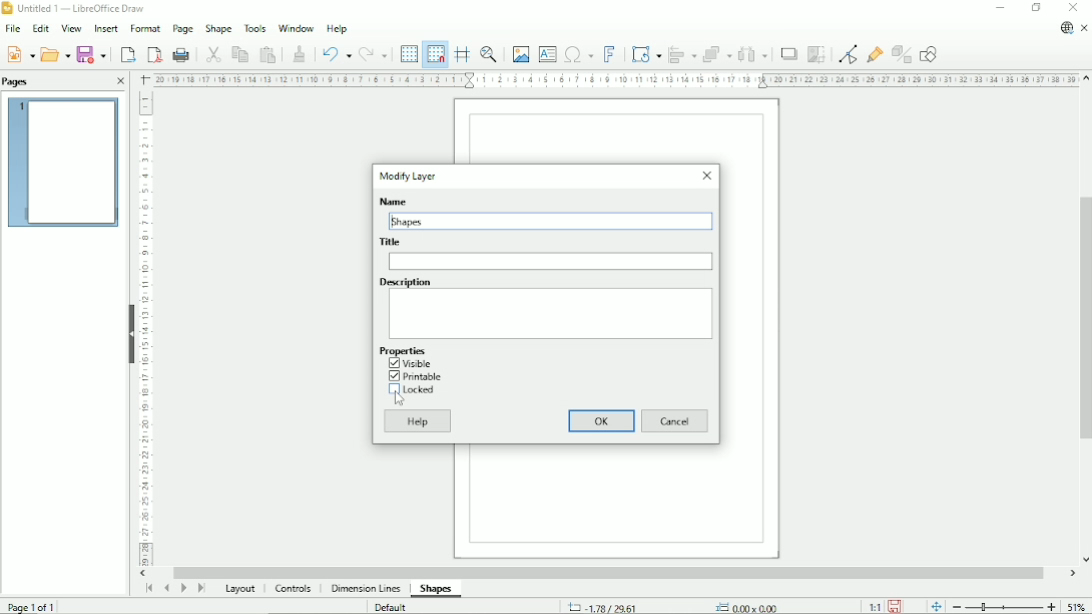 This screenshot has width=1092, height=614. I want to click on Help, so click(336, 28).